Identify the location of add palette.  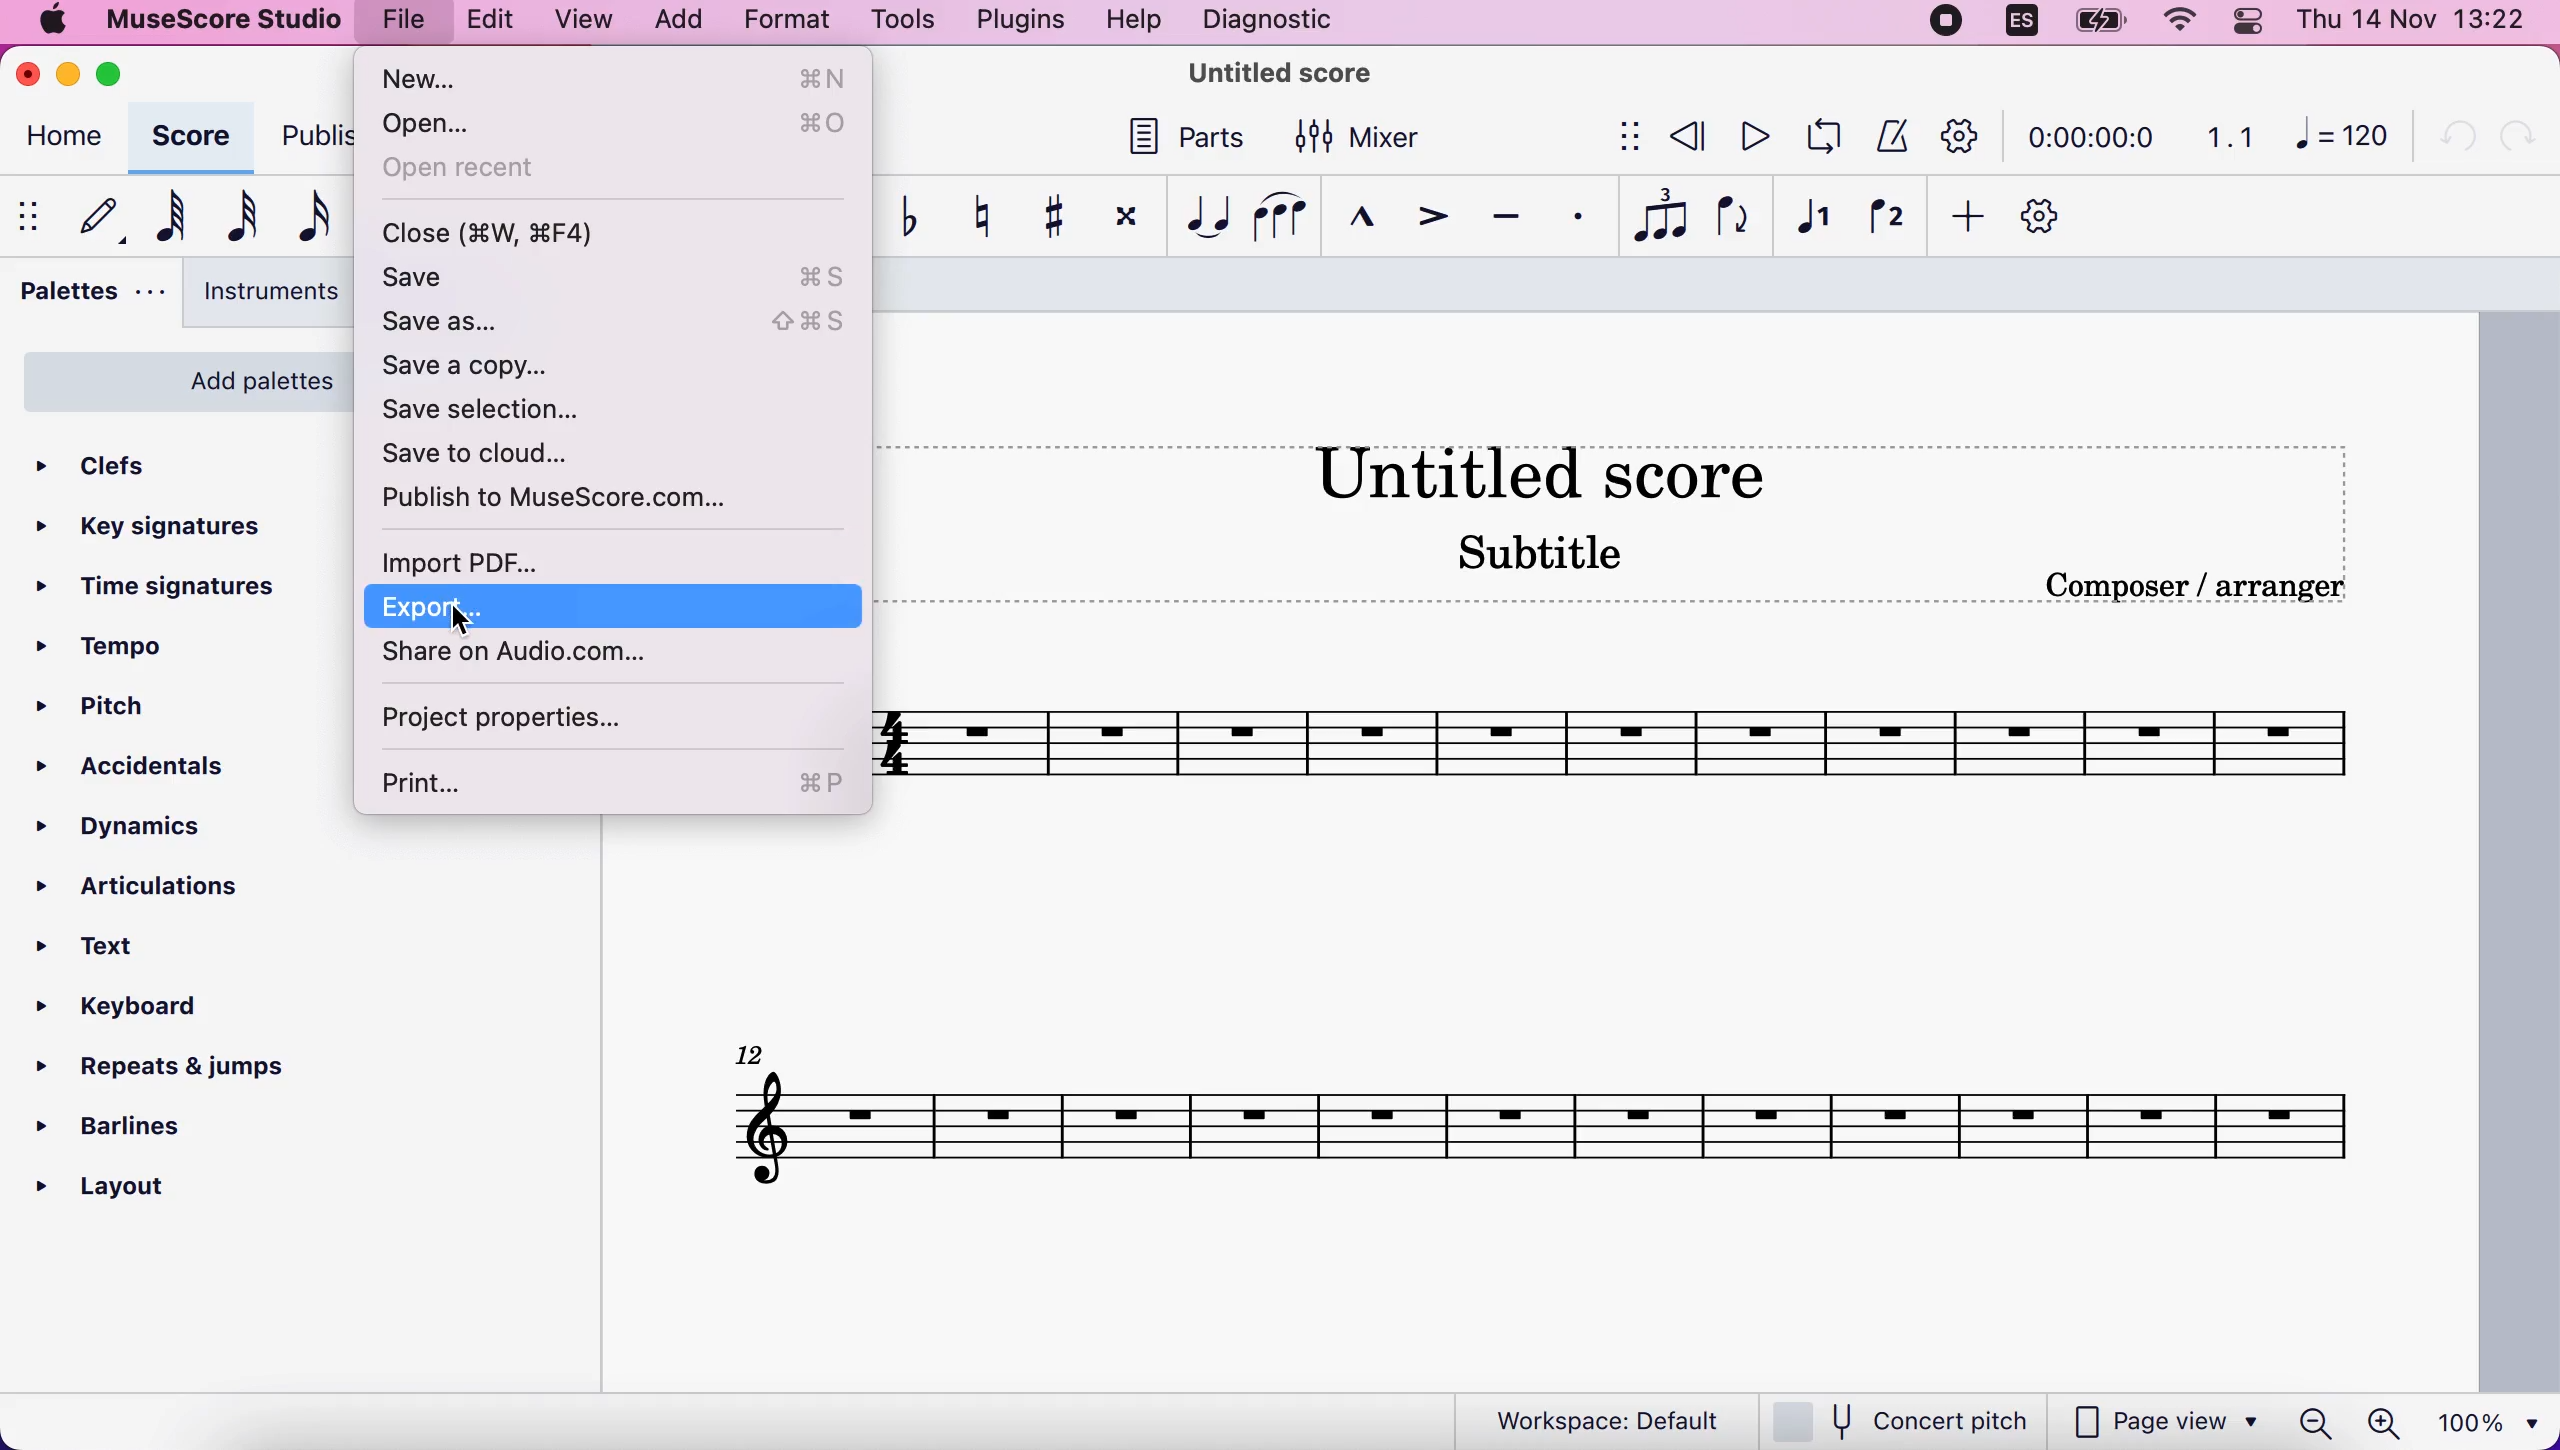
(182, 380).